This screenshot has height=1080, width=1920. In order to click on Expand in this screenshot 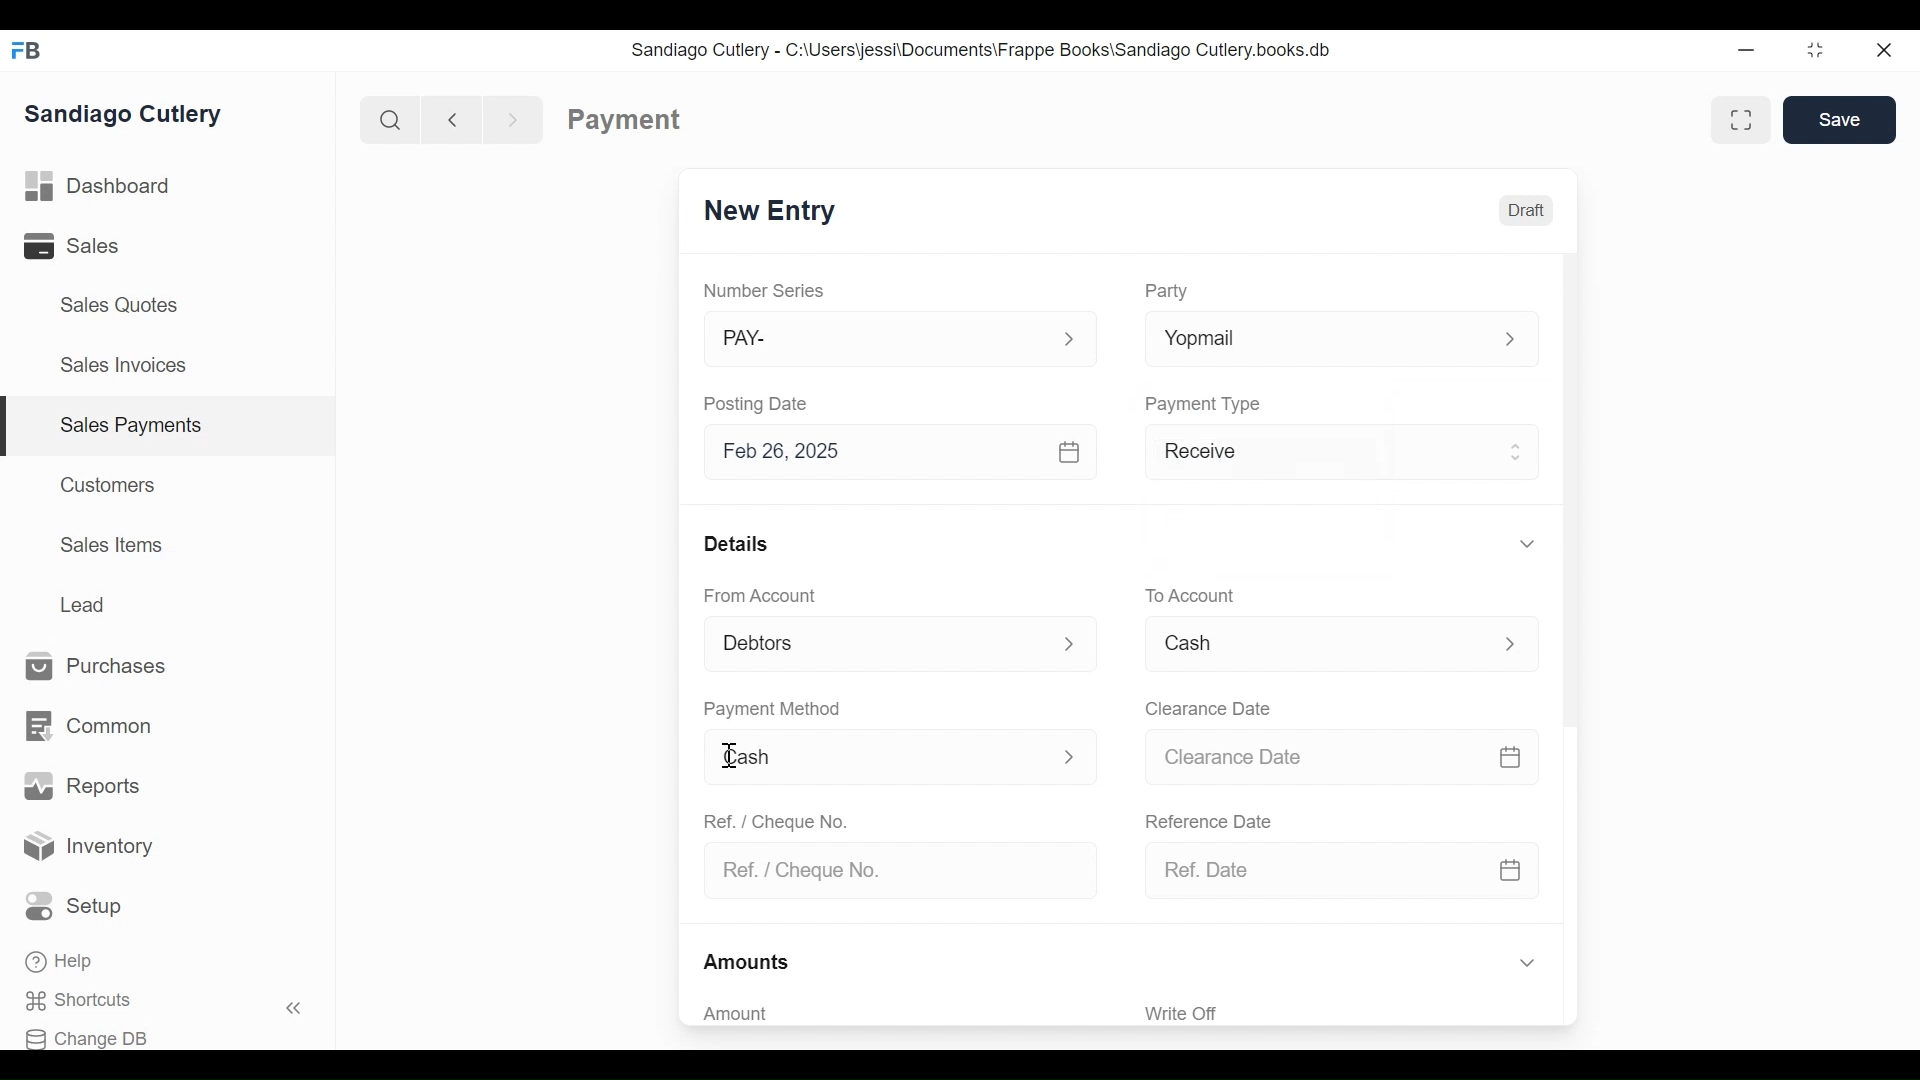, I will do `click(1518, 449)`.